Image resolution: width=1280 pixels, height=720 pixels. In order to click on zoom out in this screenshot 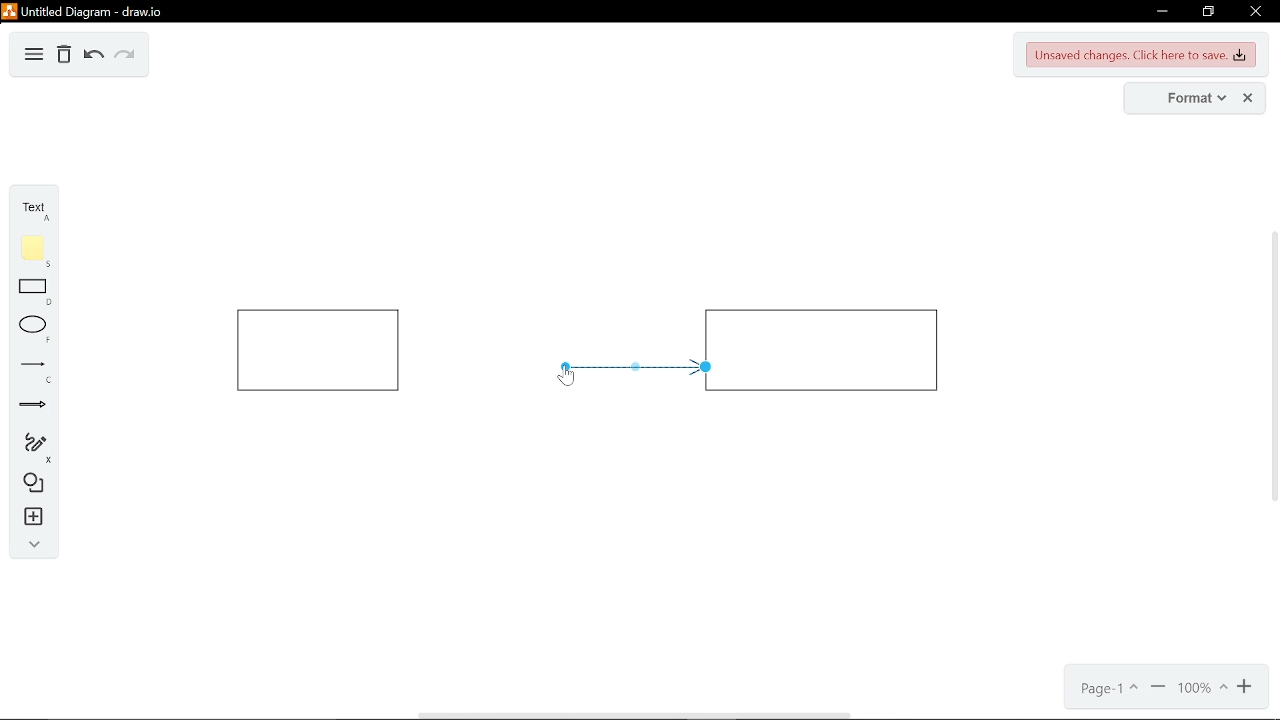, I will do `click(1158, 691)`.